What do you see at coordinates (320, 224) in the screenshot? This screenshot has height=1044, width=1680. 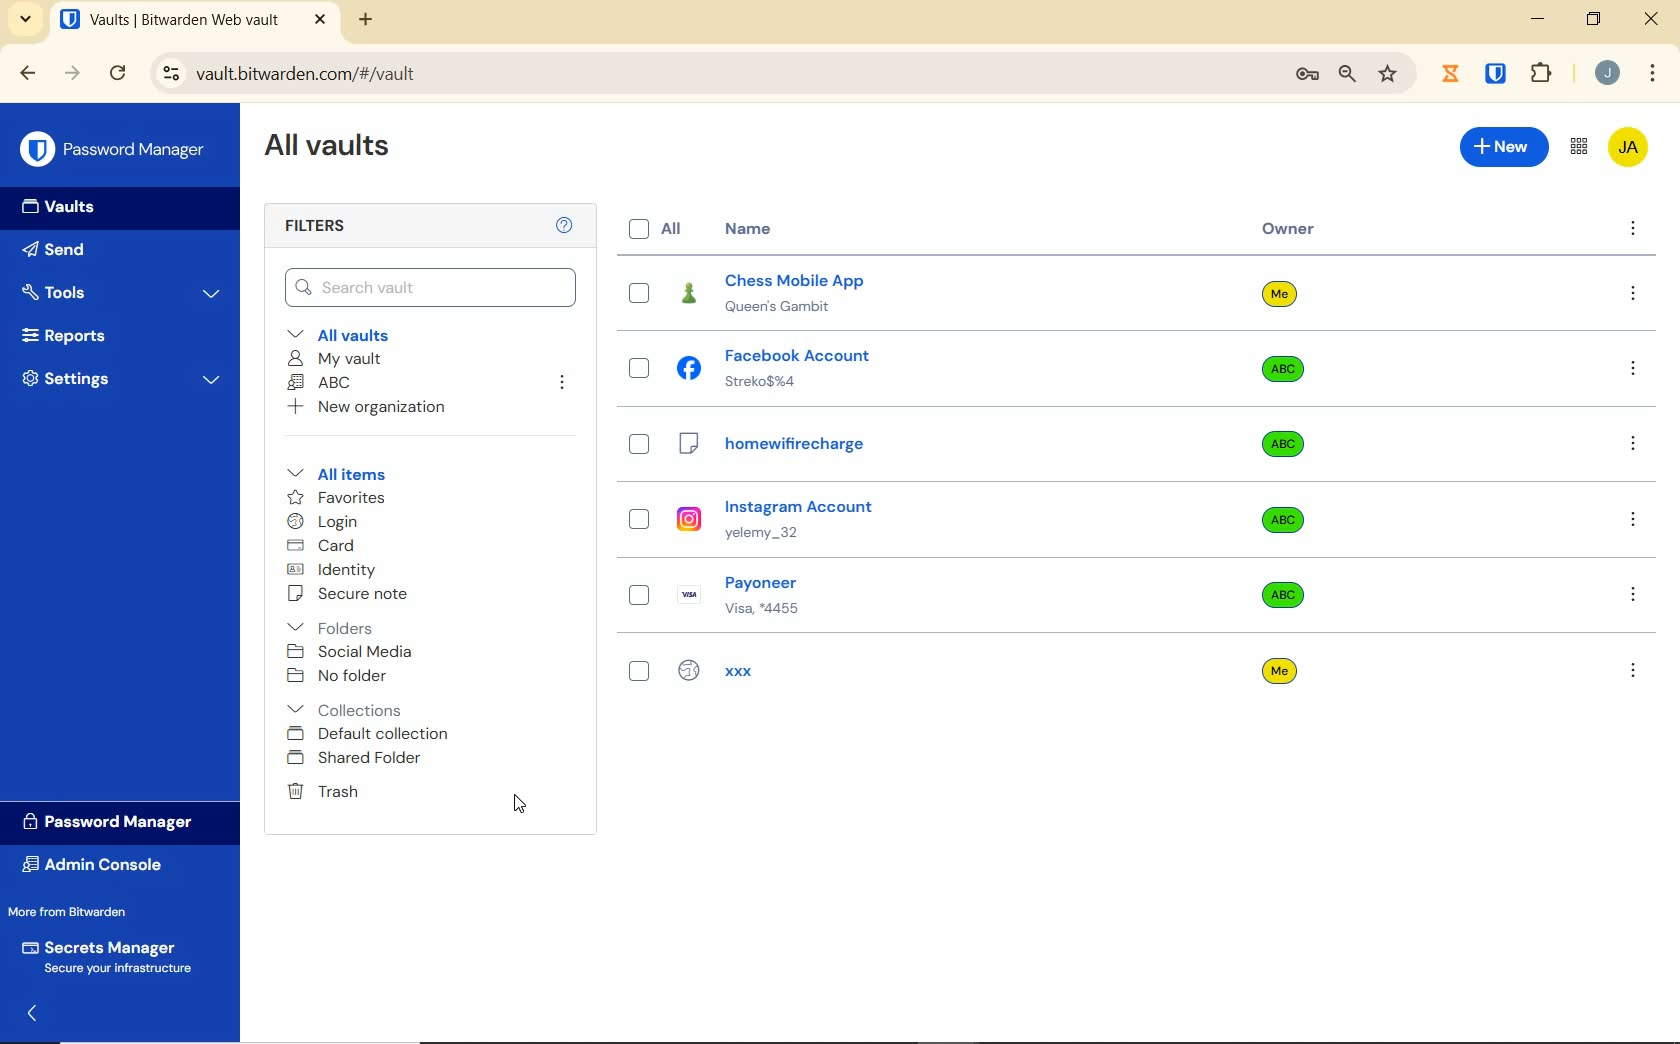 I see `Filters` at bounding box center [320, 224].